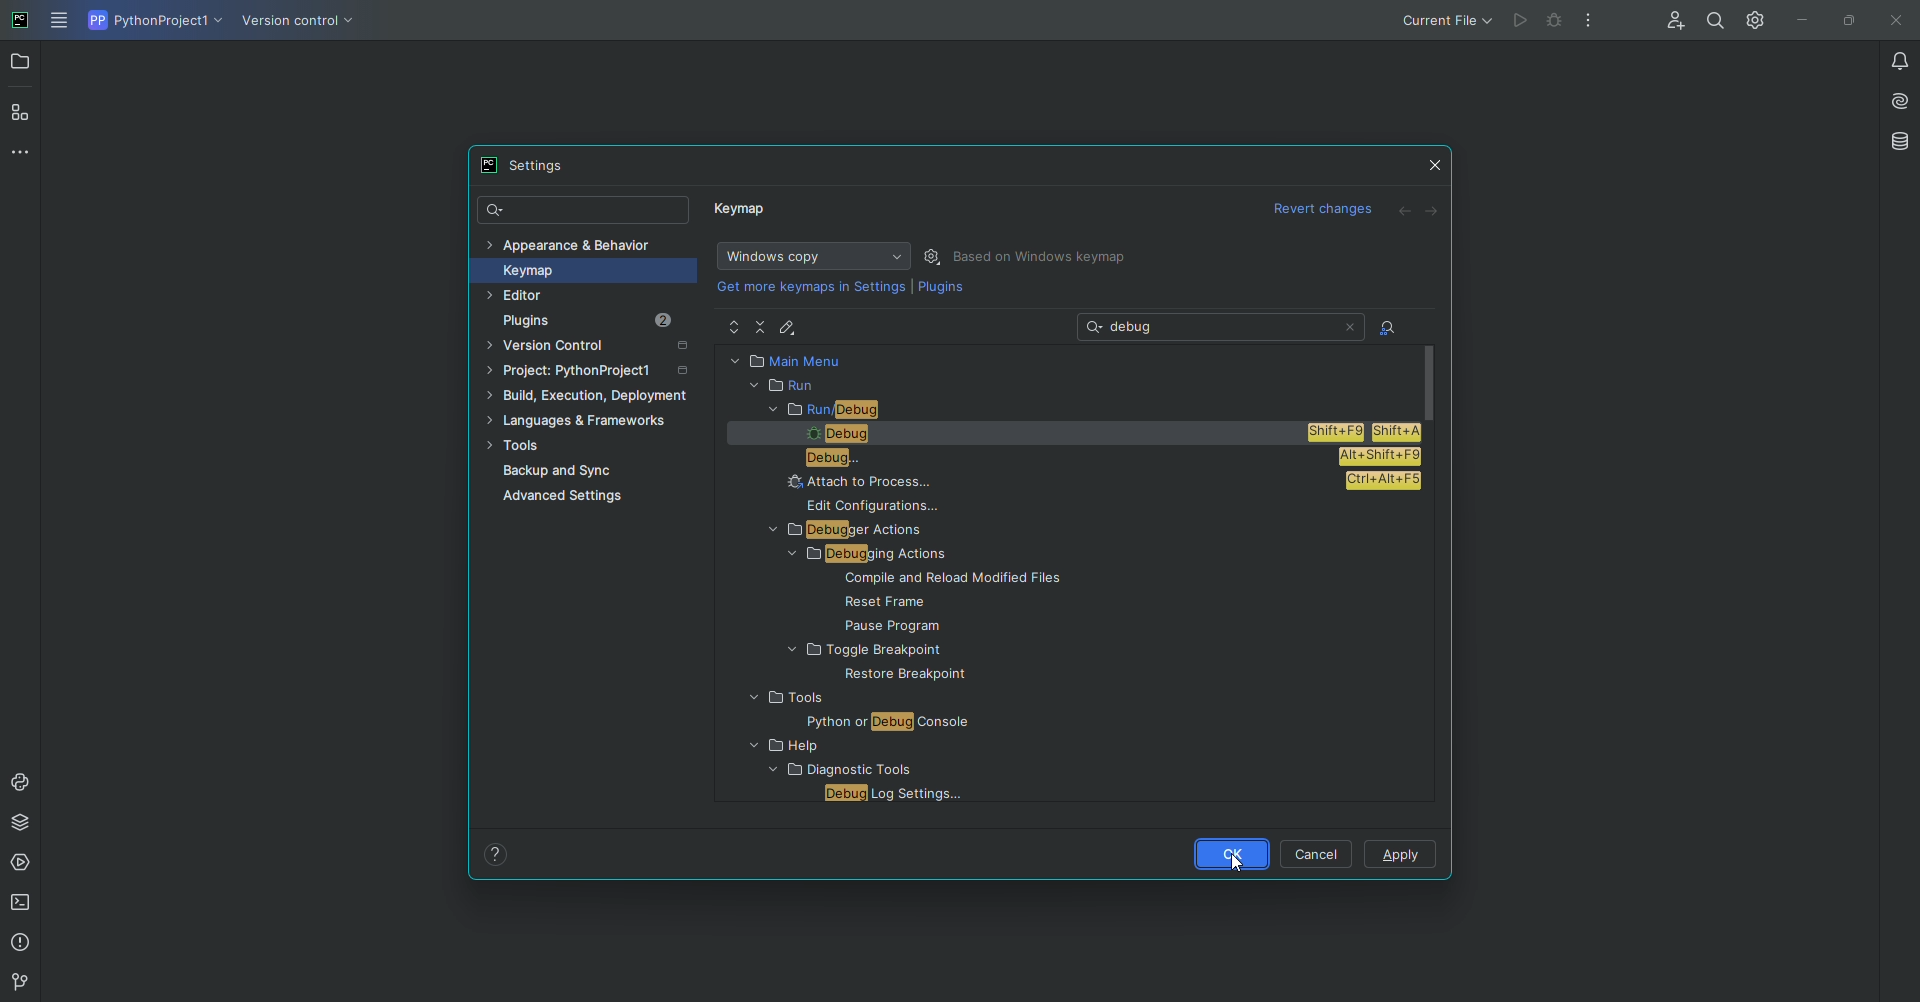 Image resolution: width=1920 pixels, height=1002 pixels. I want to click on FILE NAME, so click(935, 625).